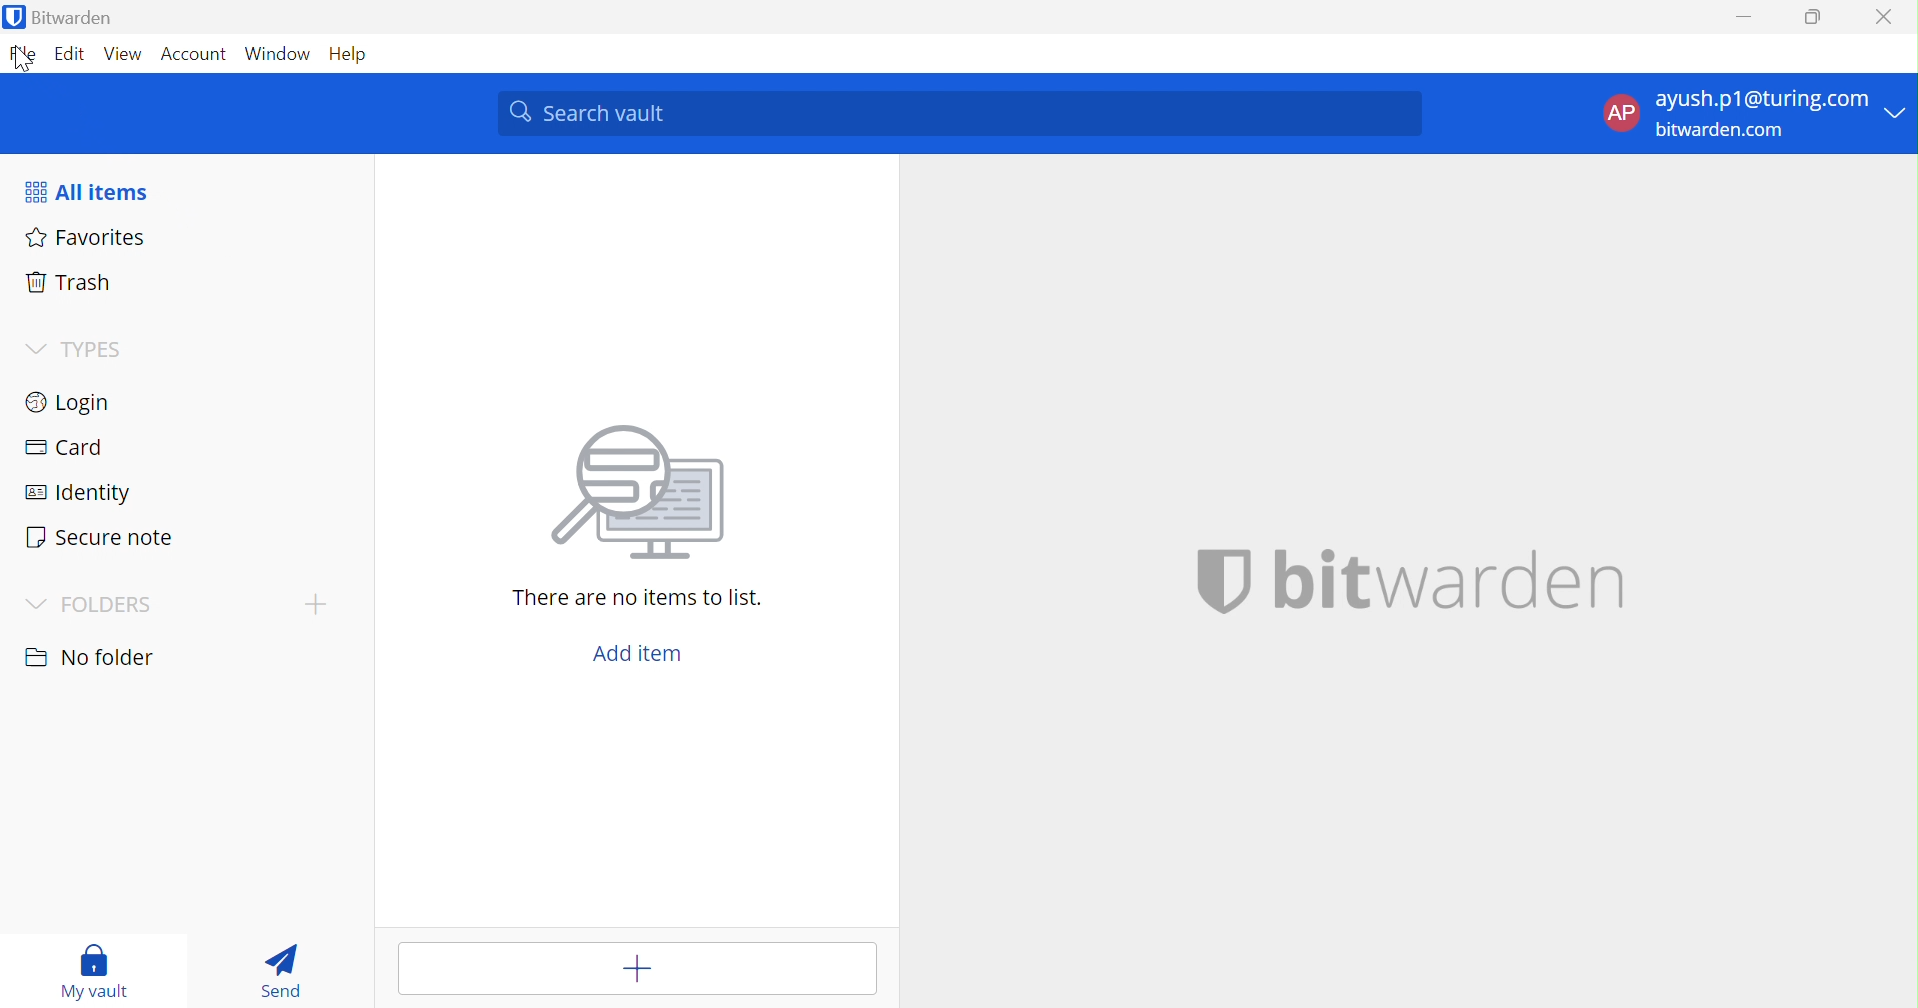  What do you see at coordinates (89, 192) in the screenshot?
I see `All items` at bounding box center [89, 192].